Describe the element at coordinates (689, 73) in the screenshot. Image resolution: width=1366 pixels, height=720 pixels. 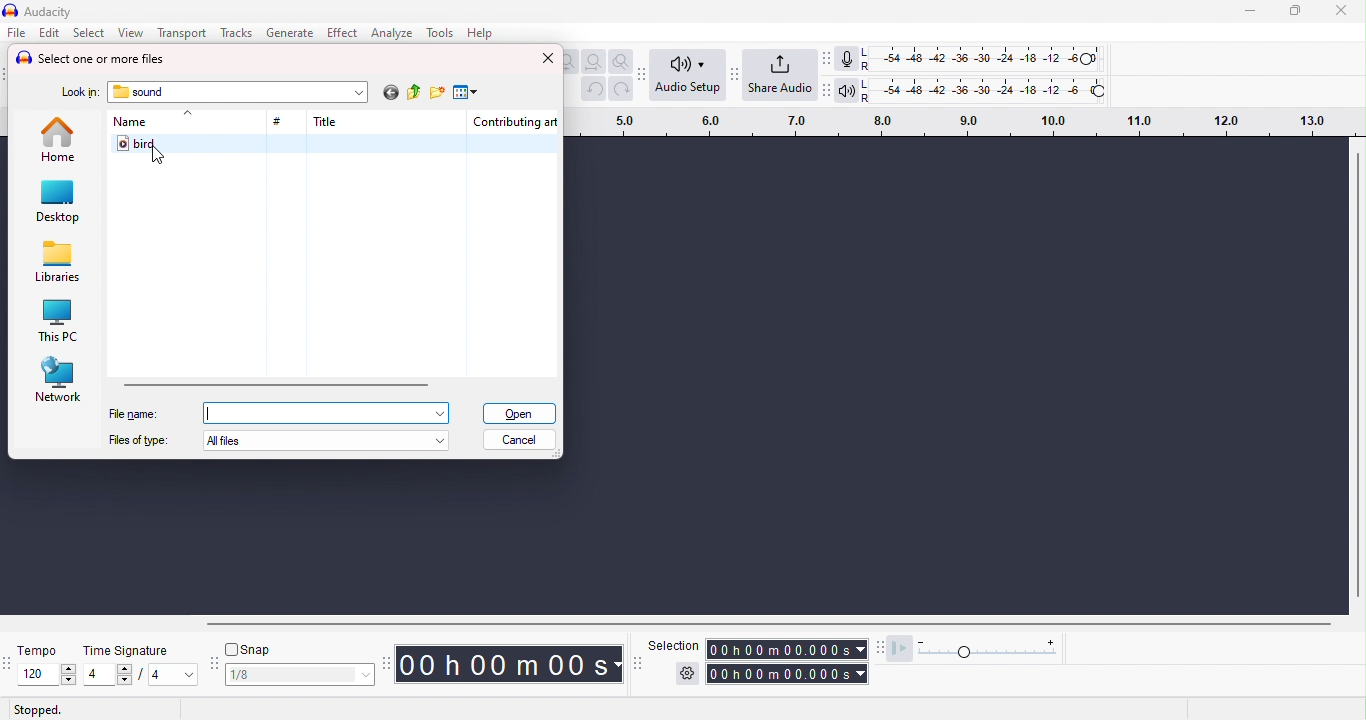
I see `Audio setup` at that location.